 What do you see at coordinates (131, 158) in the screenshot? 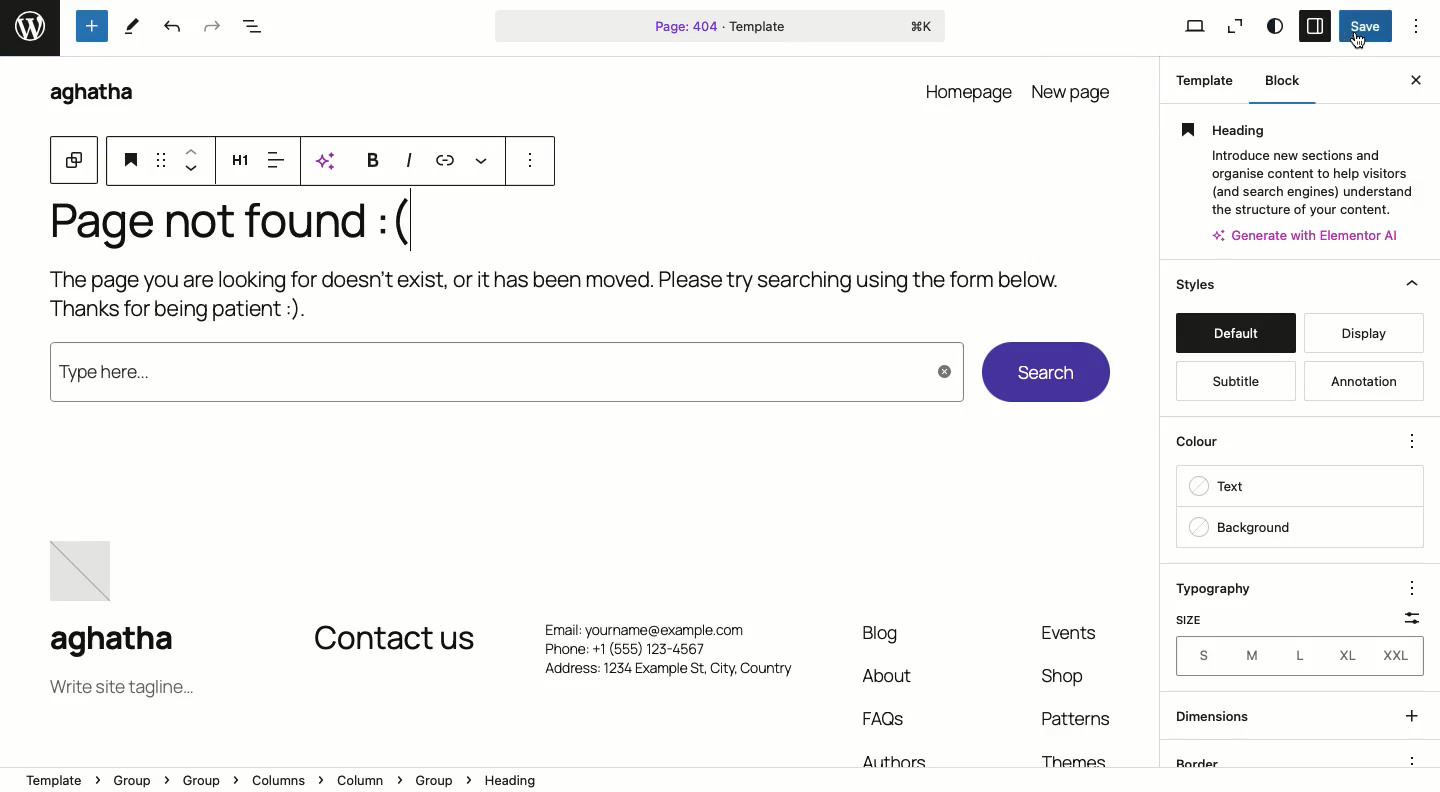
I see `Heading` at bounding box center [131, 158].